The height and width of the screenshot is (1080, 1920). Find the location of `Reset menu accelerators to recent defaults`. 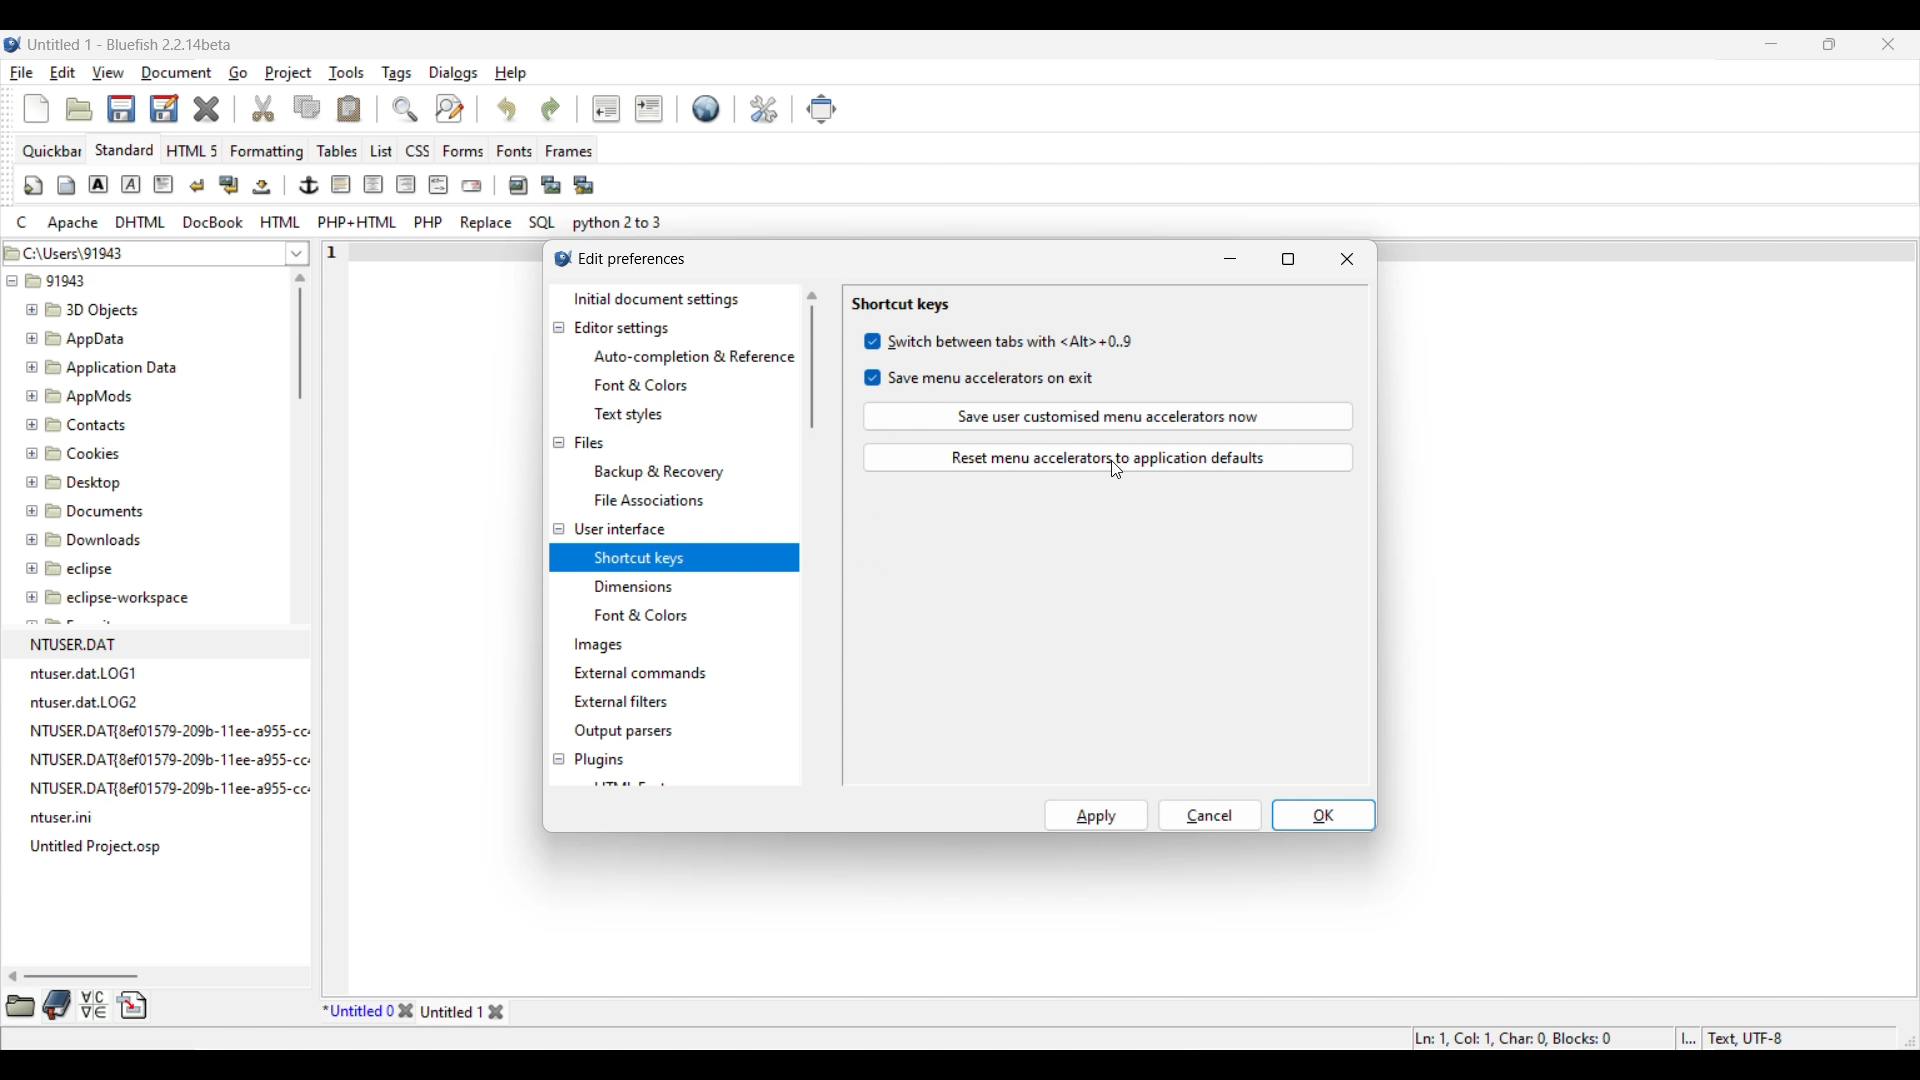

Reset menu accelerators to recent defaults is located at coordinates (1109, 457).